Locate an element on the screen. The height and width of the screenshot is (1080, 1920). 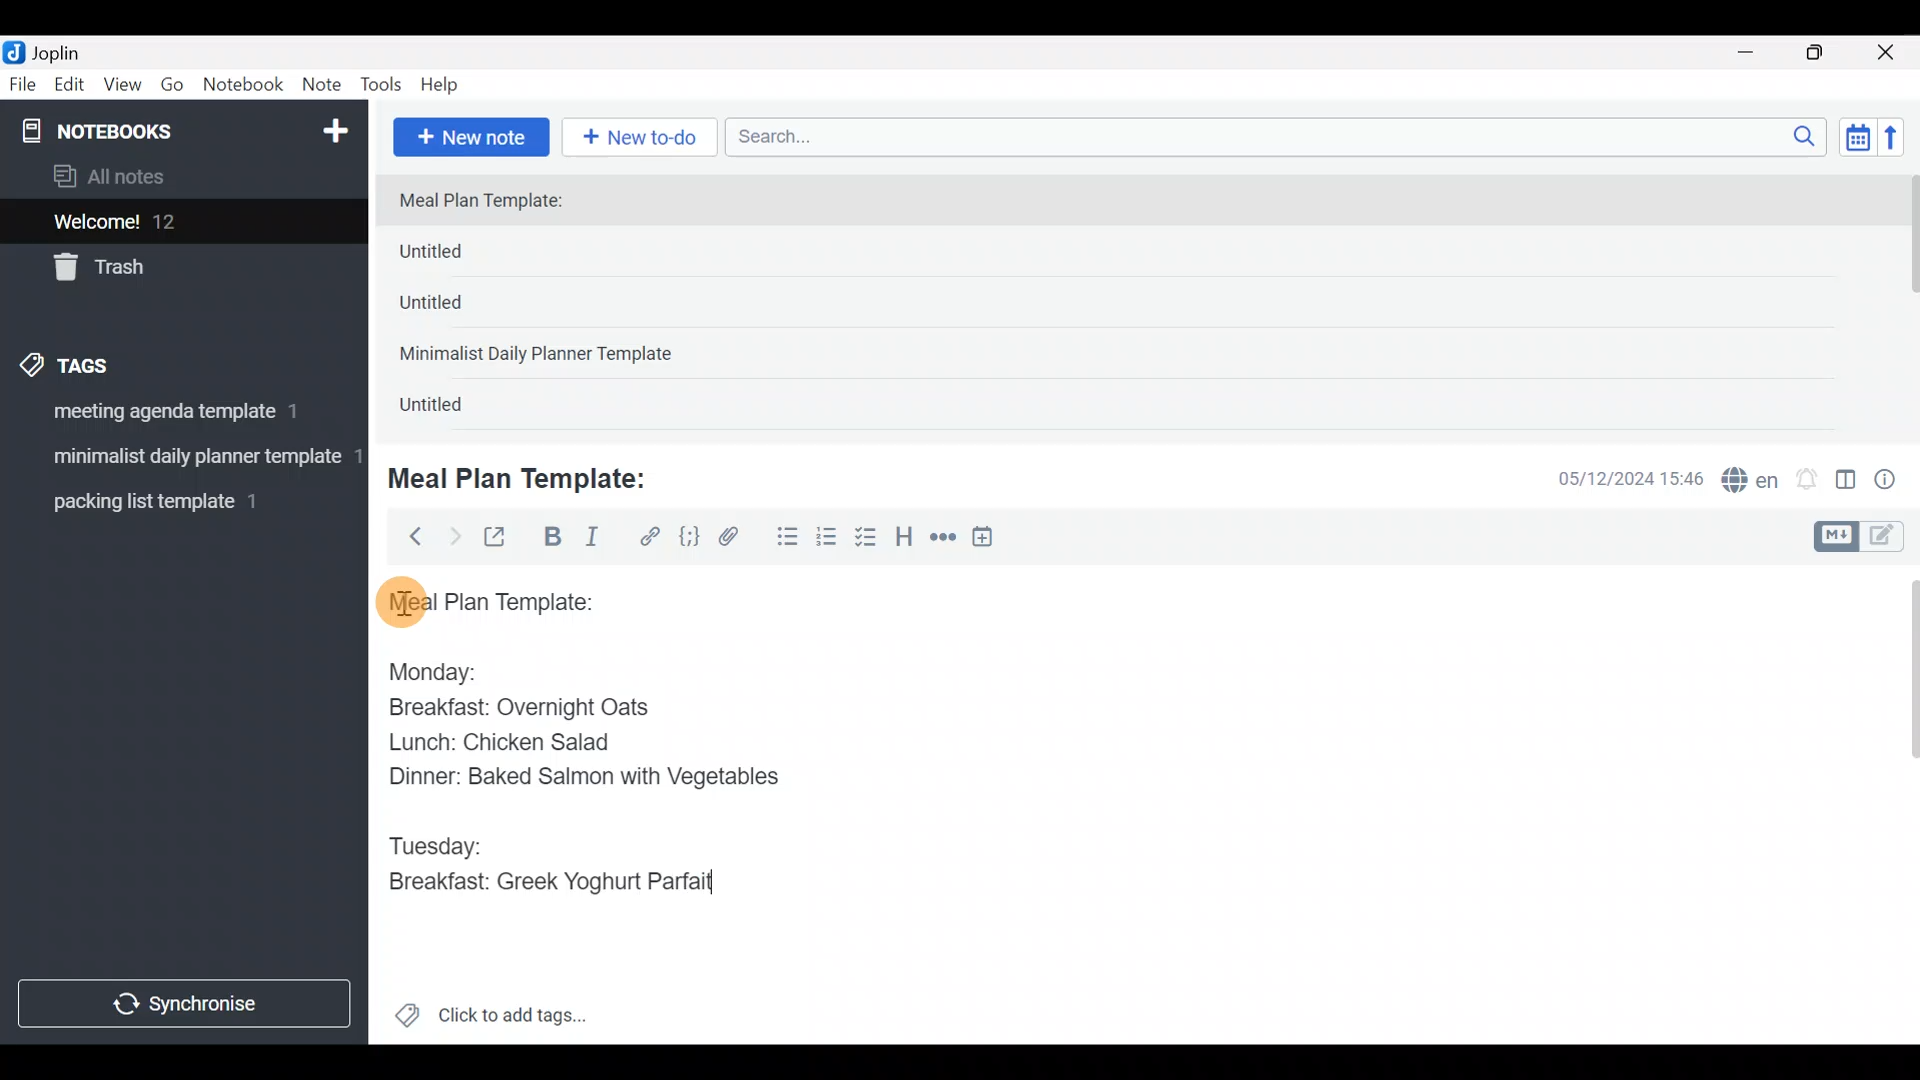
Insert time is located at coordinates (992, 540).